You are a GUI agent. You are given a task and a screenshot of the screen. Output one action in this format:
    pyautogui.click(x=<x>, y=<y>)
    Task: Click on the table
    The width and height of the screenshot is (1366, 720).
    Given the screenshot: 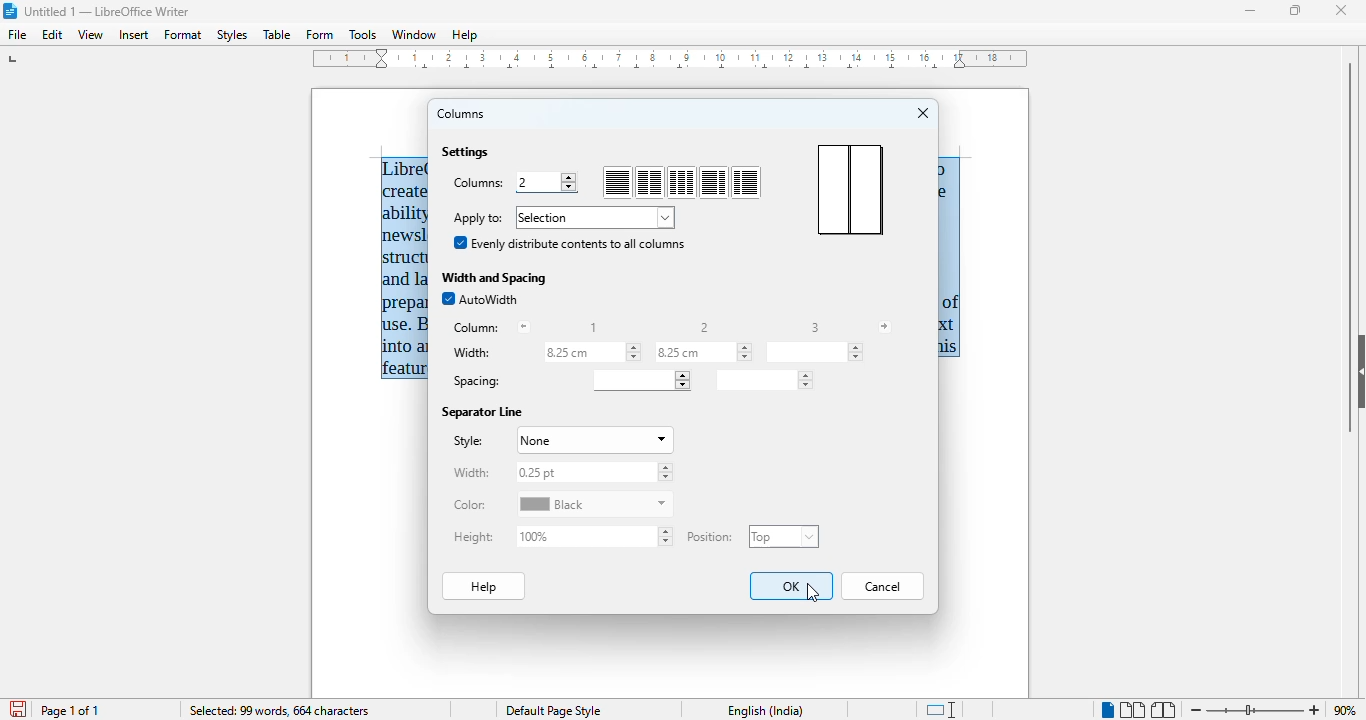 What is the action you would take?
    pyautogui.click(x=277, y=34)
    